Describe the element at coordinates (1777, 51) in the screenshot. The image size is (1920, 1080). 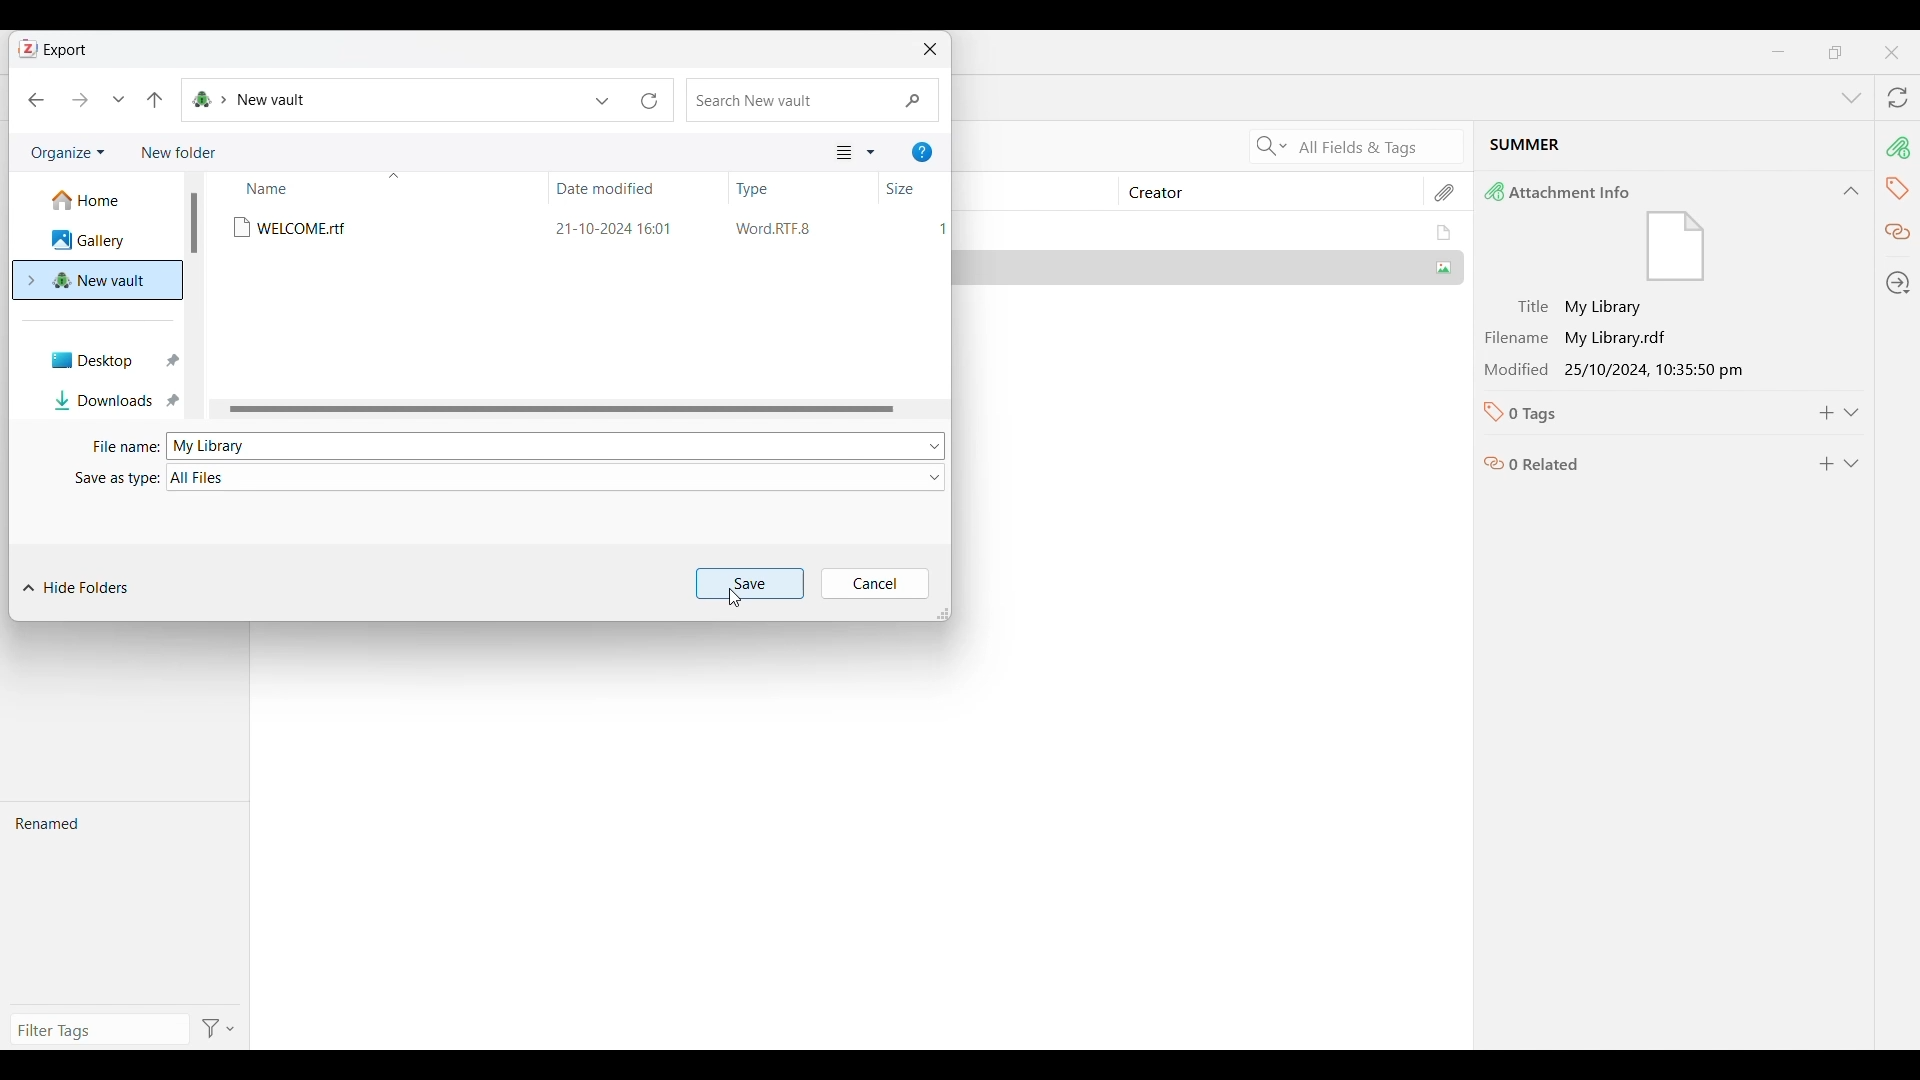
I see `Minimize` at that location.